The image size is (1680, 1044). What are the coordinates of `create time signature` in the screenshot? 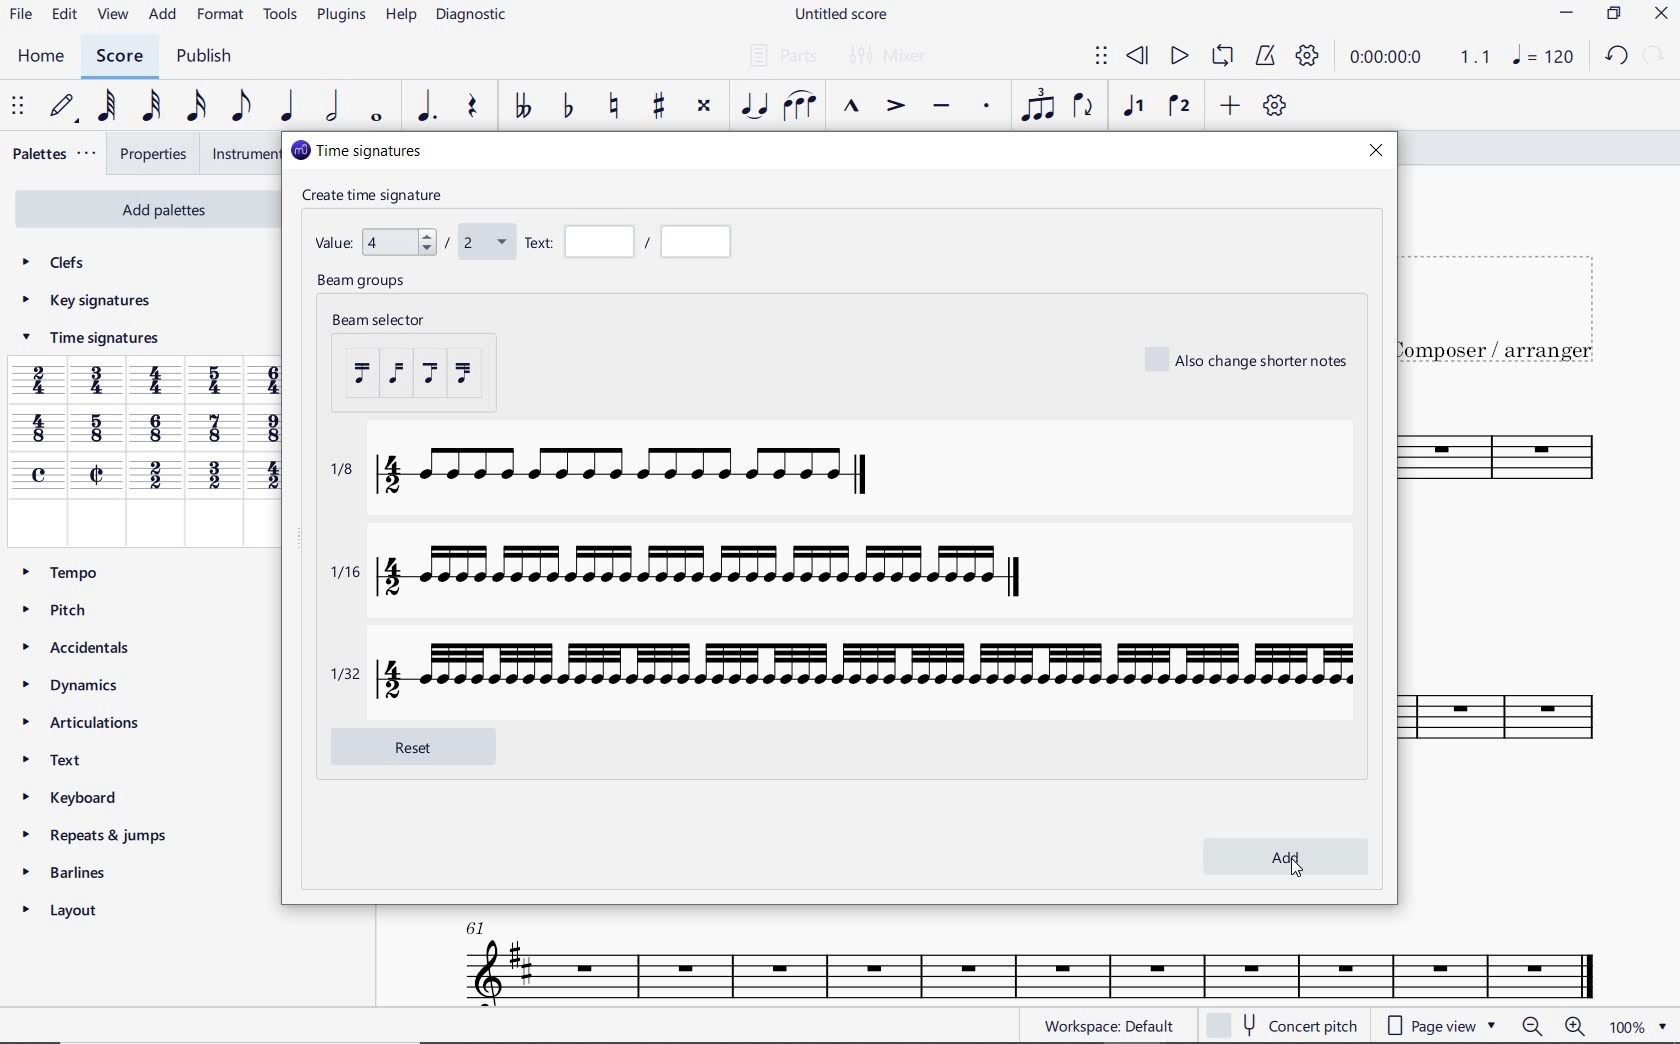 It's located at (379, 194).